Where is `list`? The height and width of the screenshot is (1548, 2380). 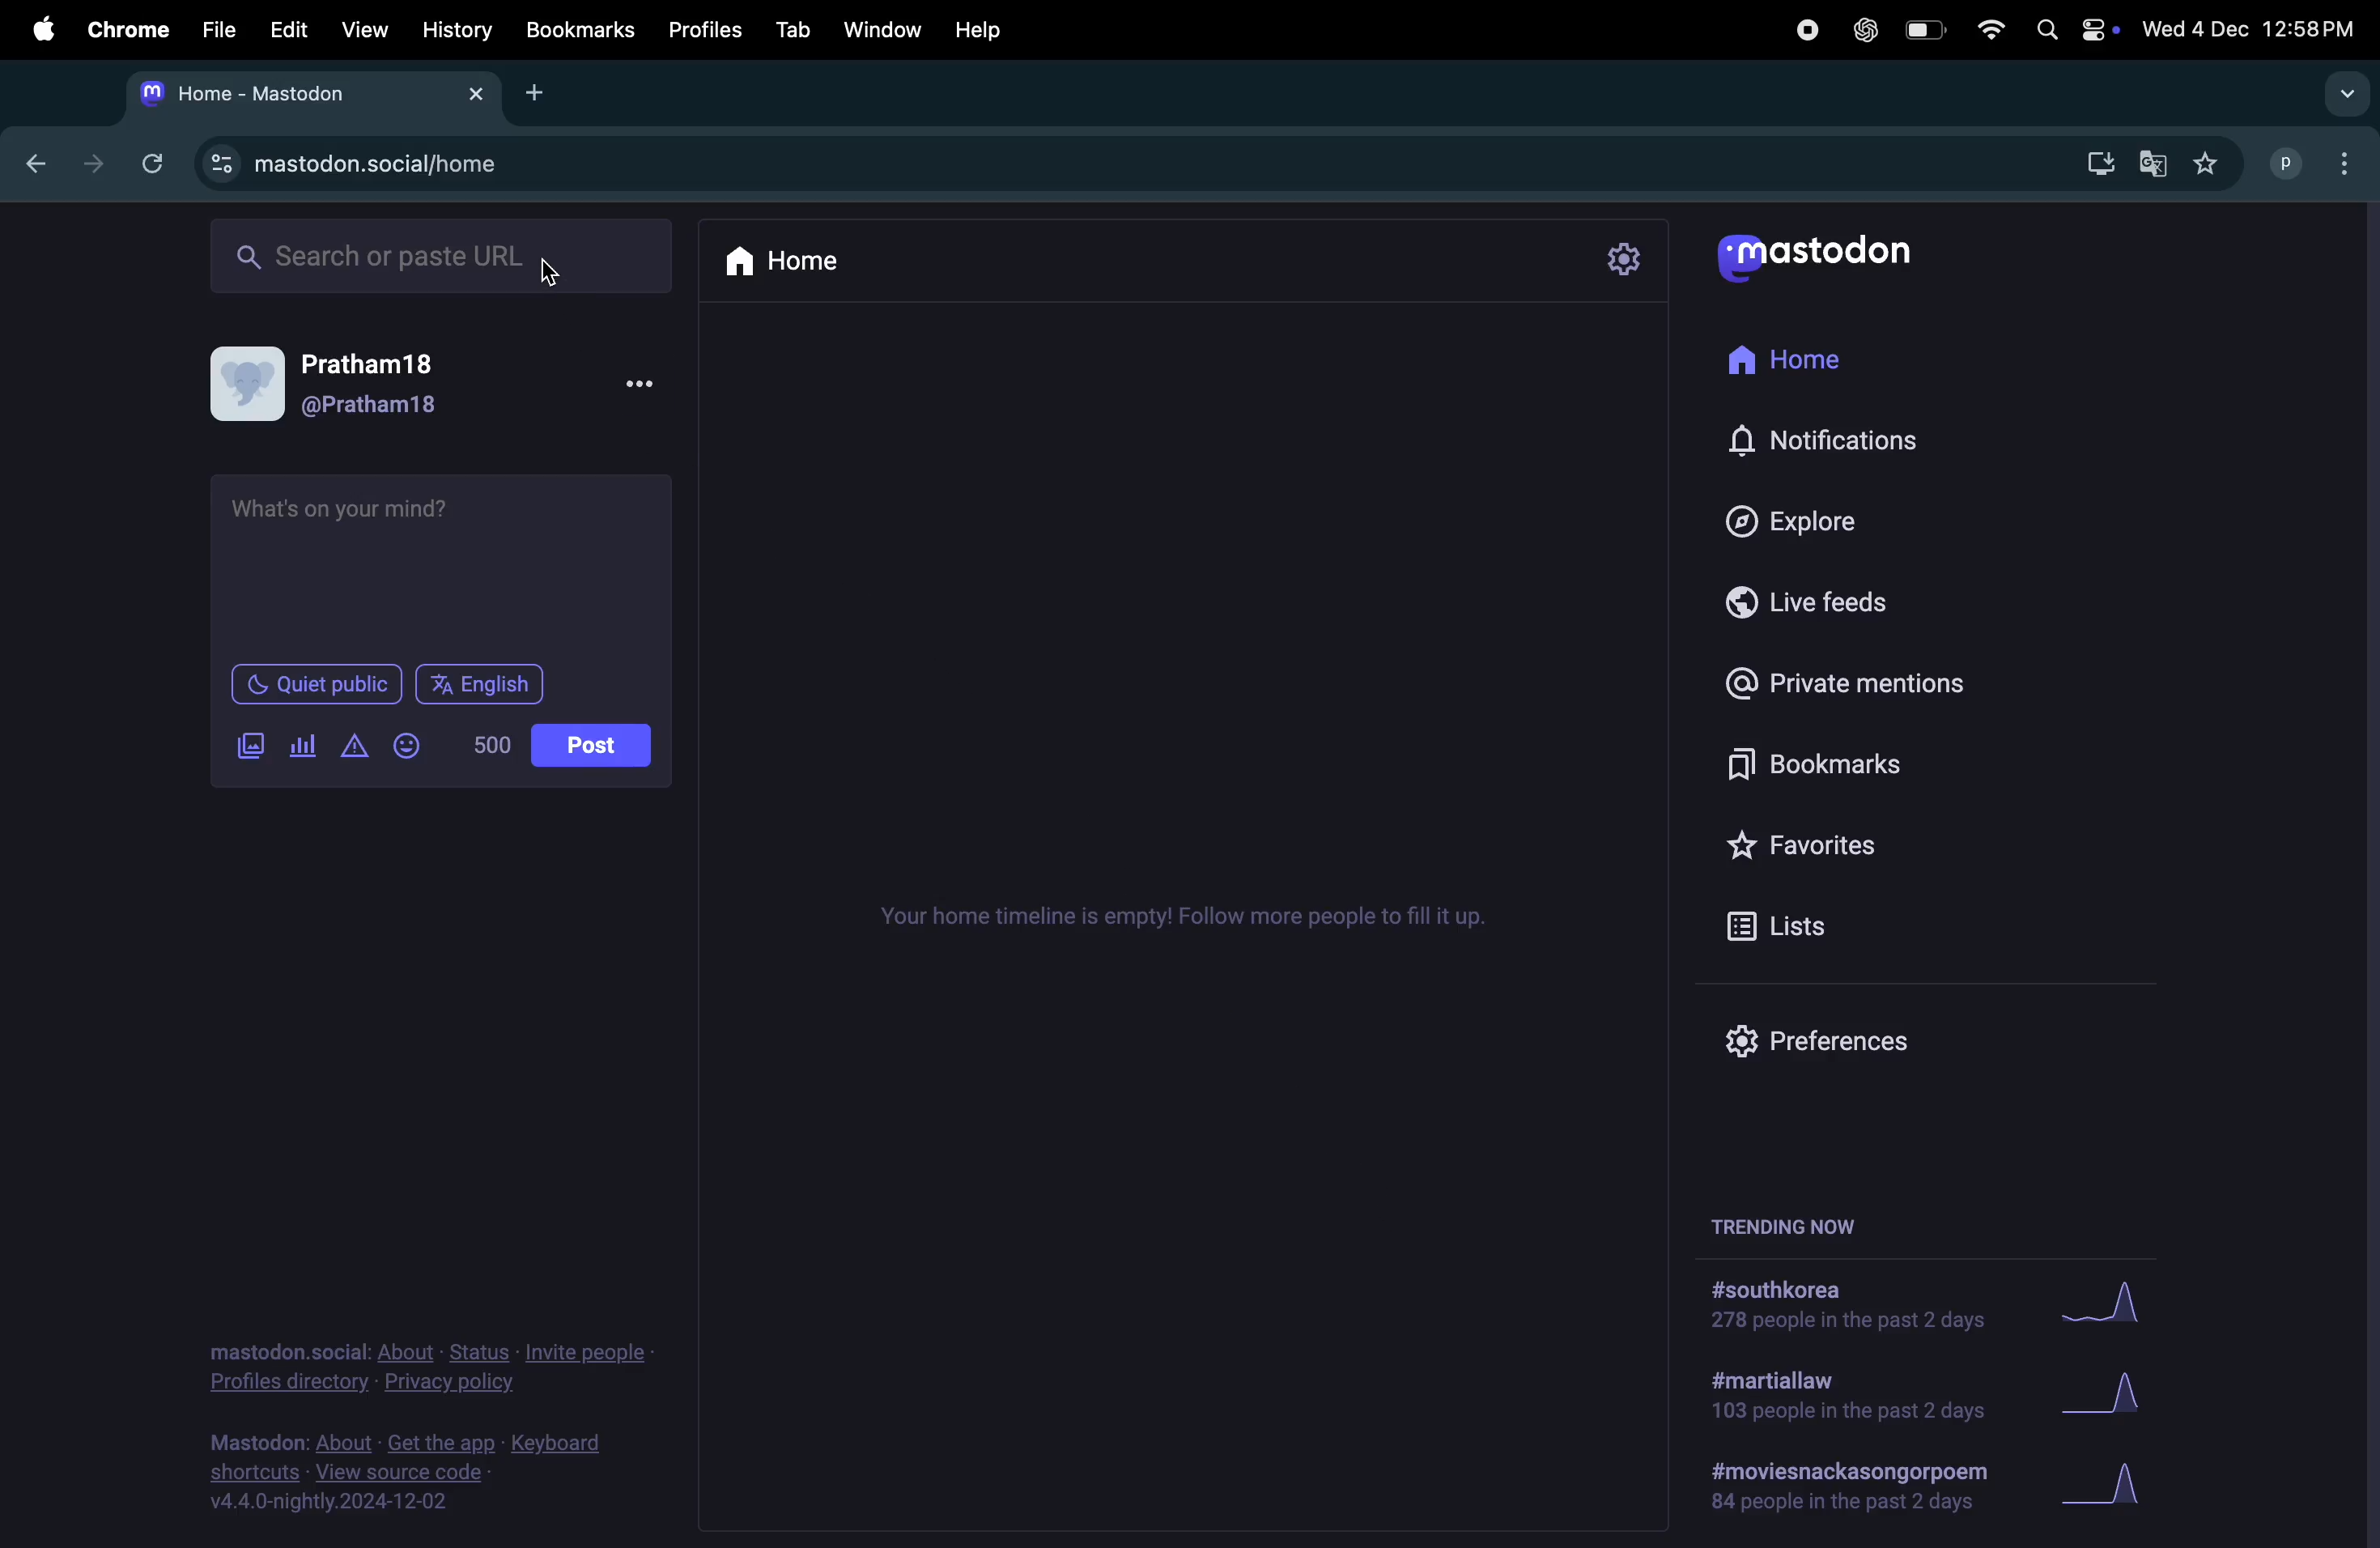
list is located at coordinates (1780, 922).